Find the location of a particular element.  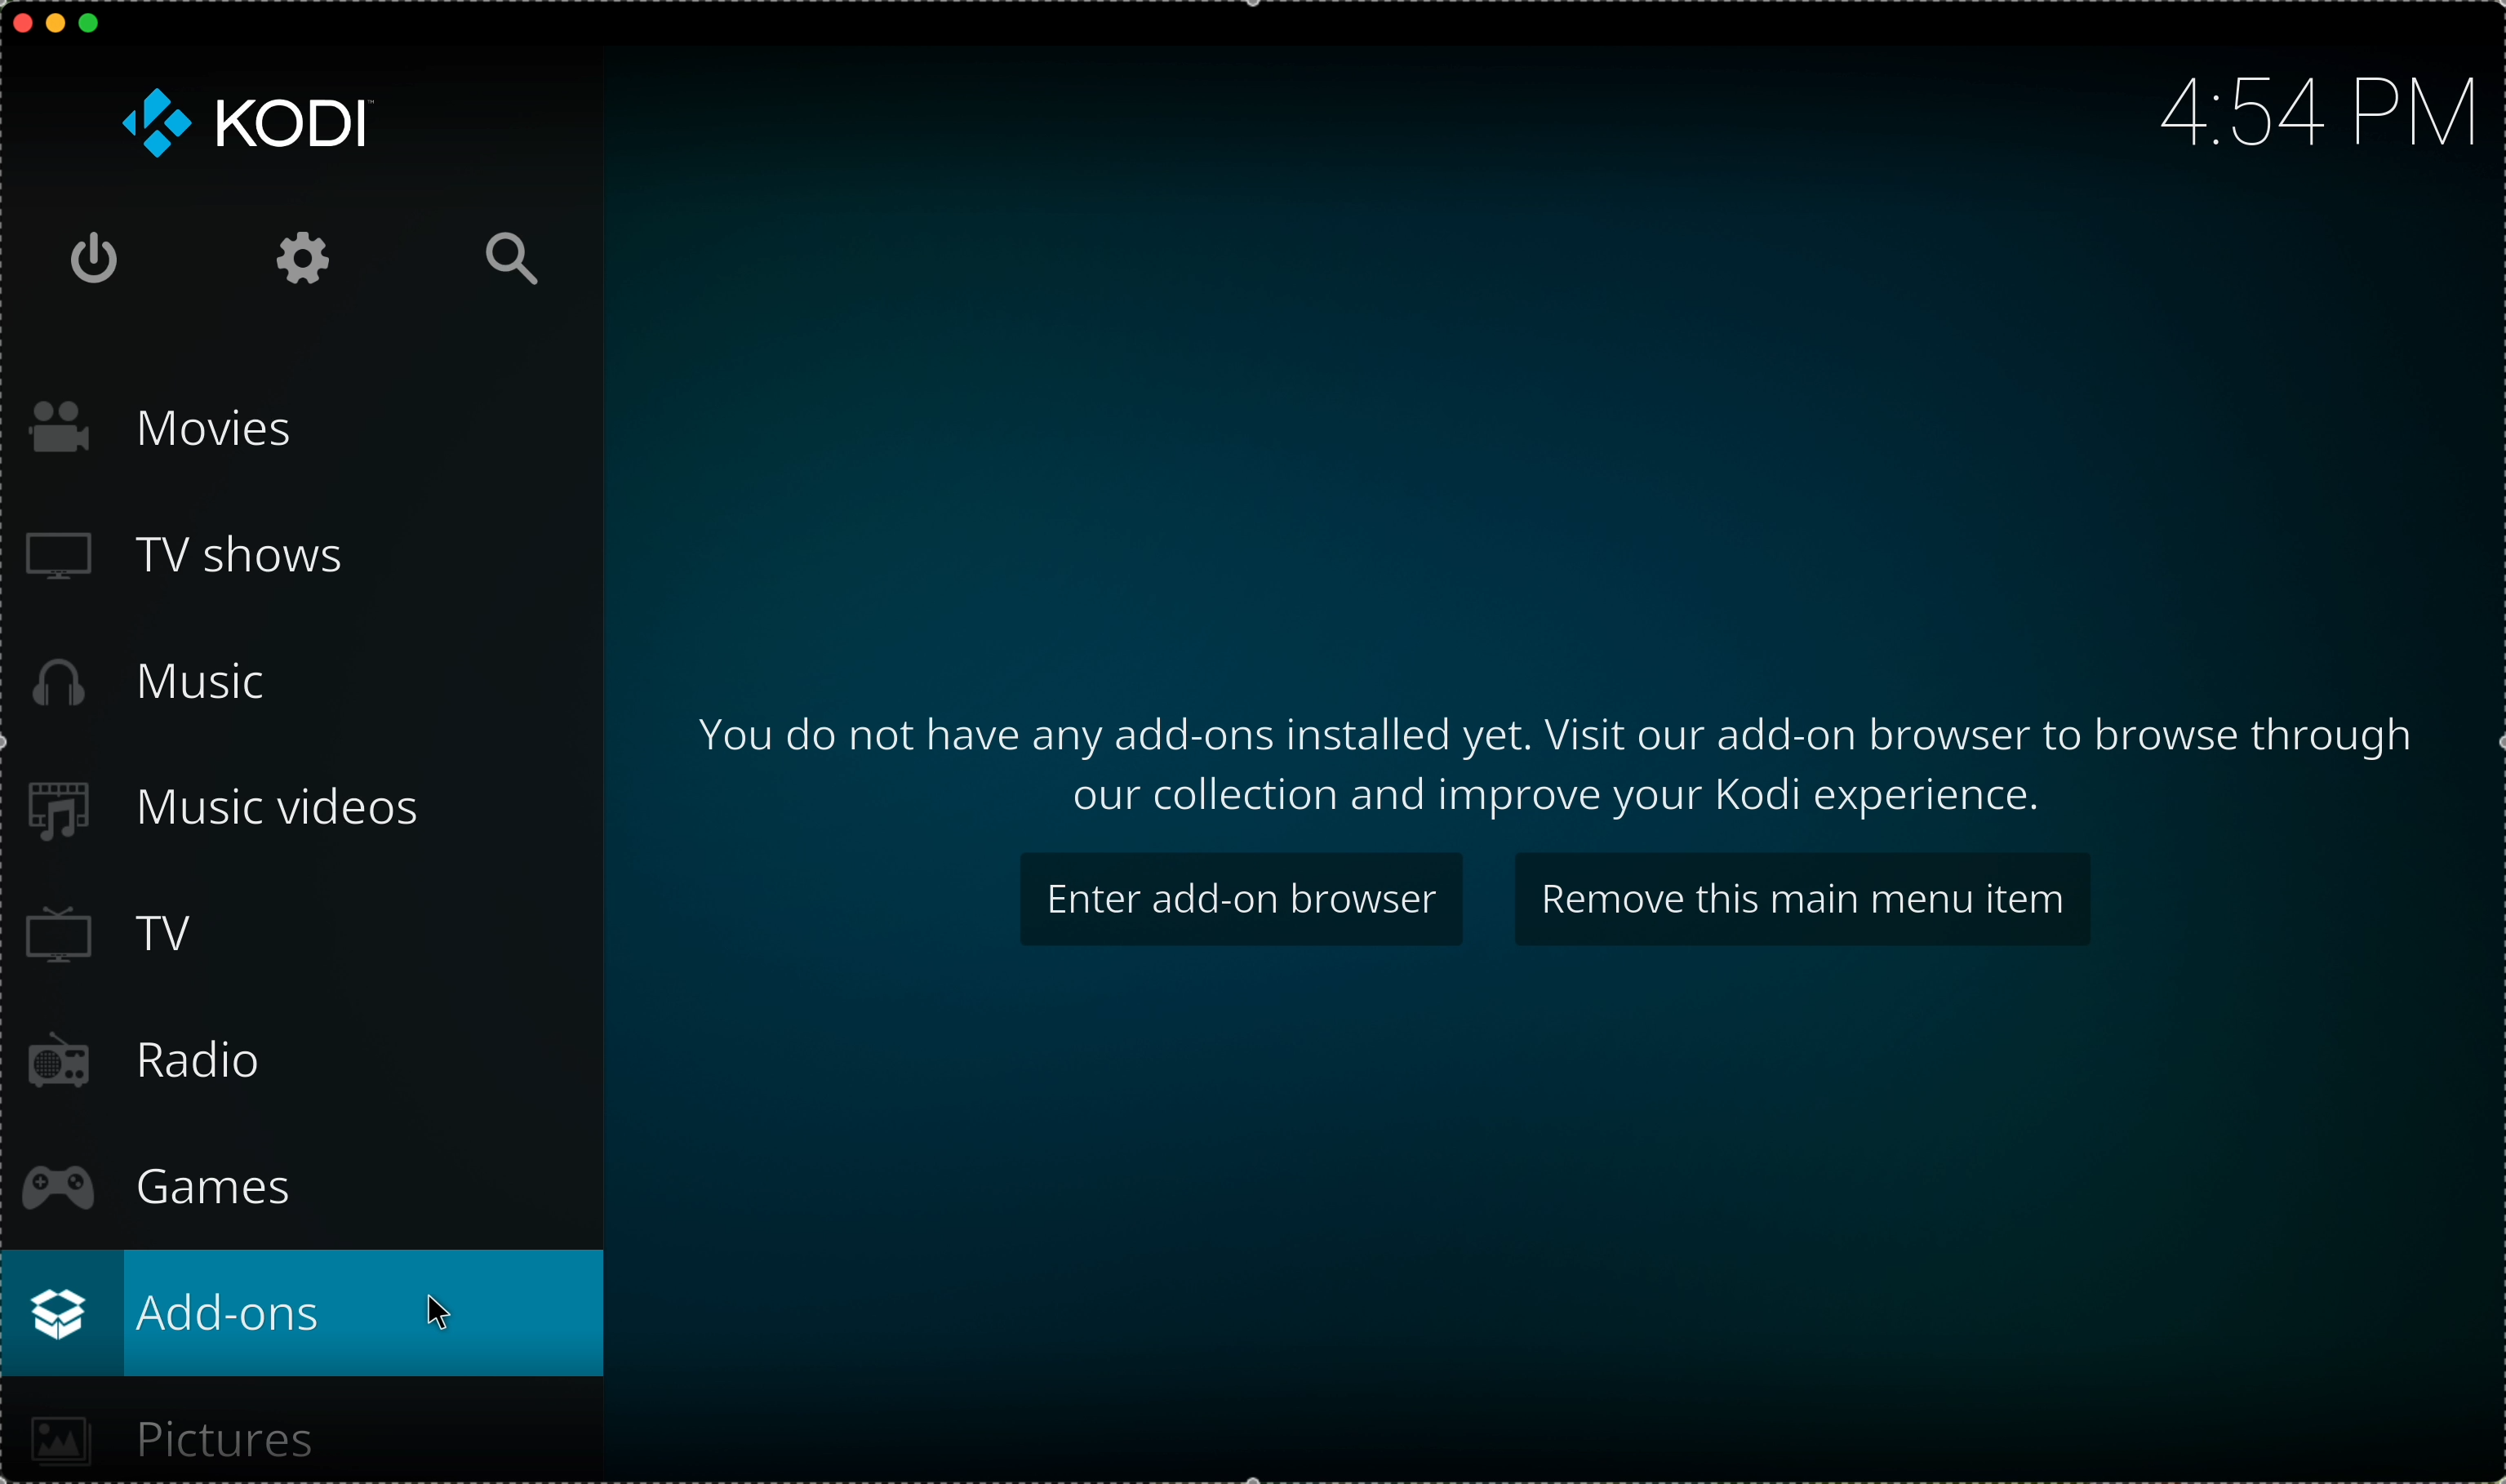

KODI logo is located at coordinates (243, 124).